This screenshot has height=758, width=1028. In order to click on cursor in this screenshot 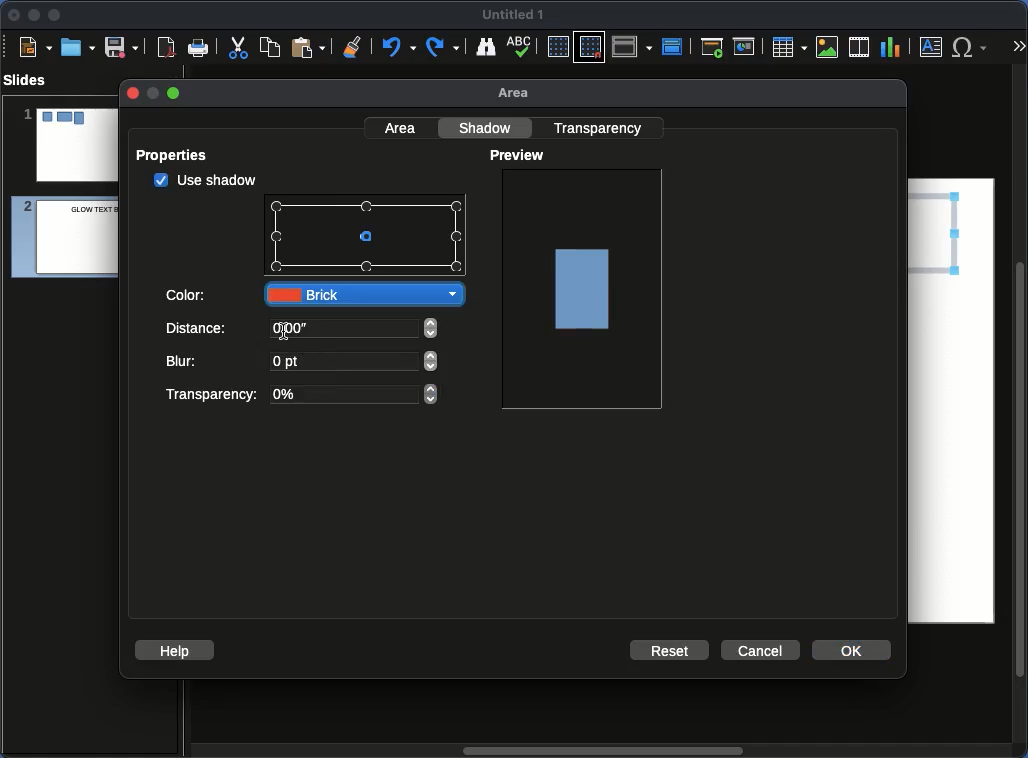, I will do `click(370, 244)`.